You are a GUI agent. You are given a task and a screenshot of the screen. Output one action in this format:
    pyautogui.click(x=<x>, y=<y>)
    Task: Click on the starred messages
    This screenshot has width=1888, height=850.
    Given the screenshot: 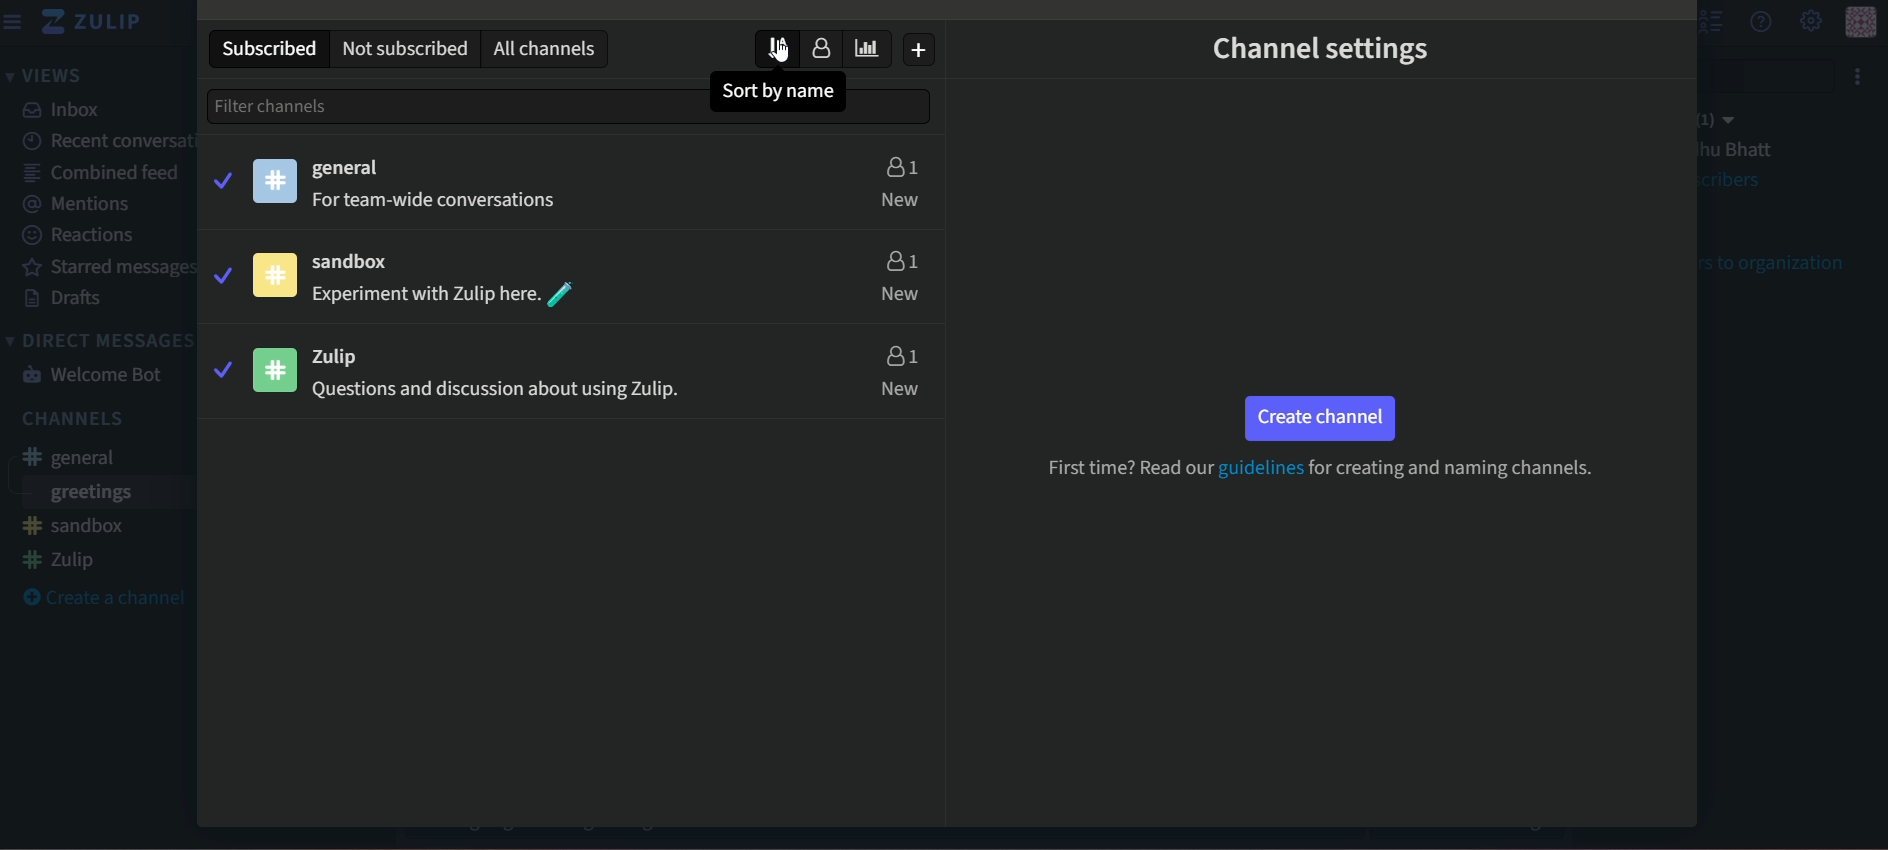 What is the action you would take?
    pyautogui.click(x=108, y=267)
    